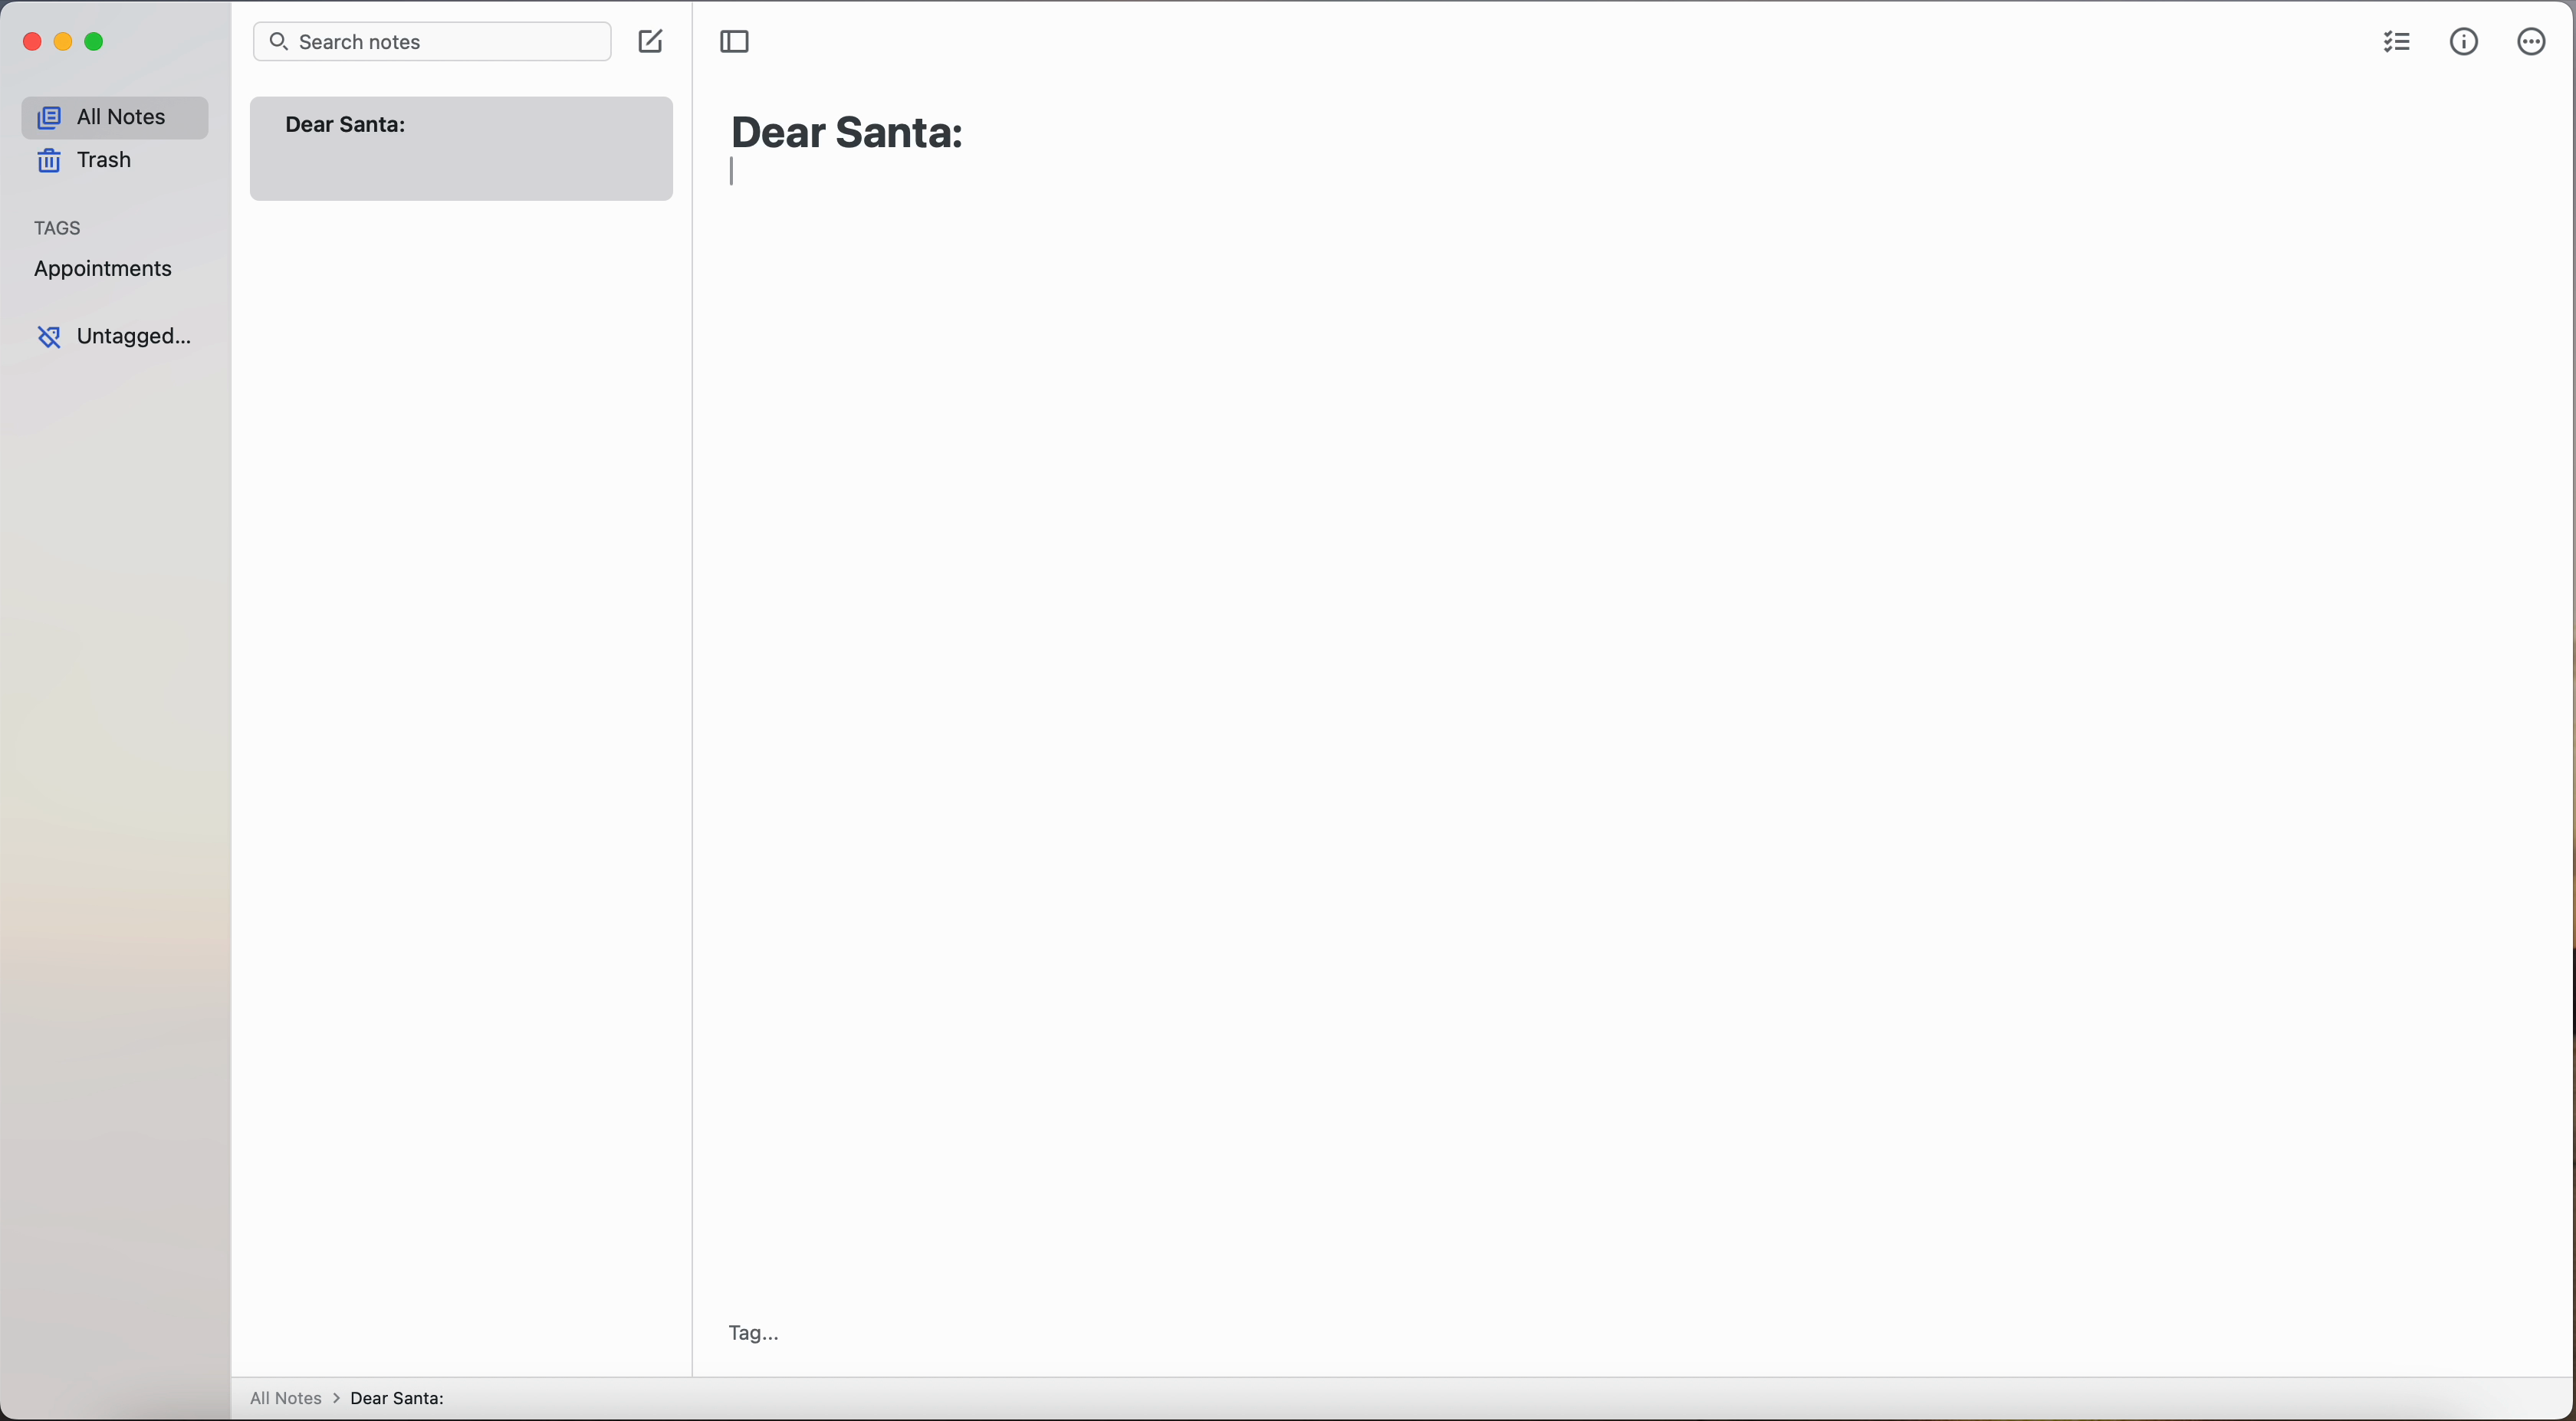 This screenshot has height=1421, width=2576. I want to click on trash, so click(95, 160).